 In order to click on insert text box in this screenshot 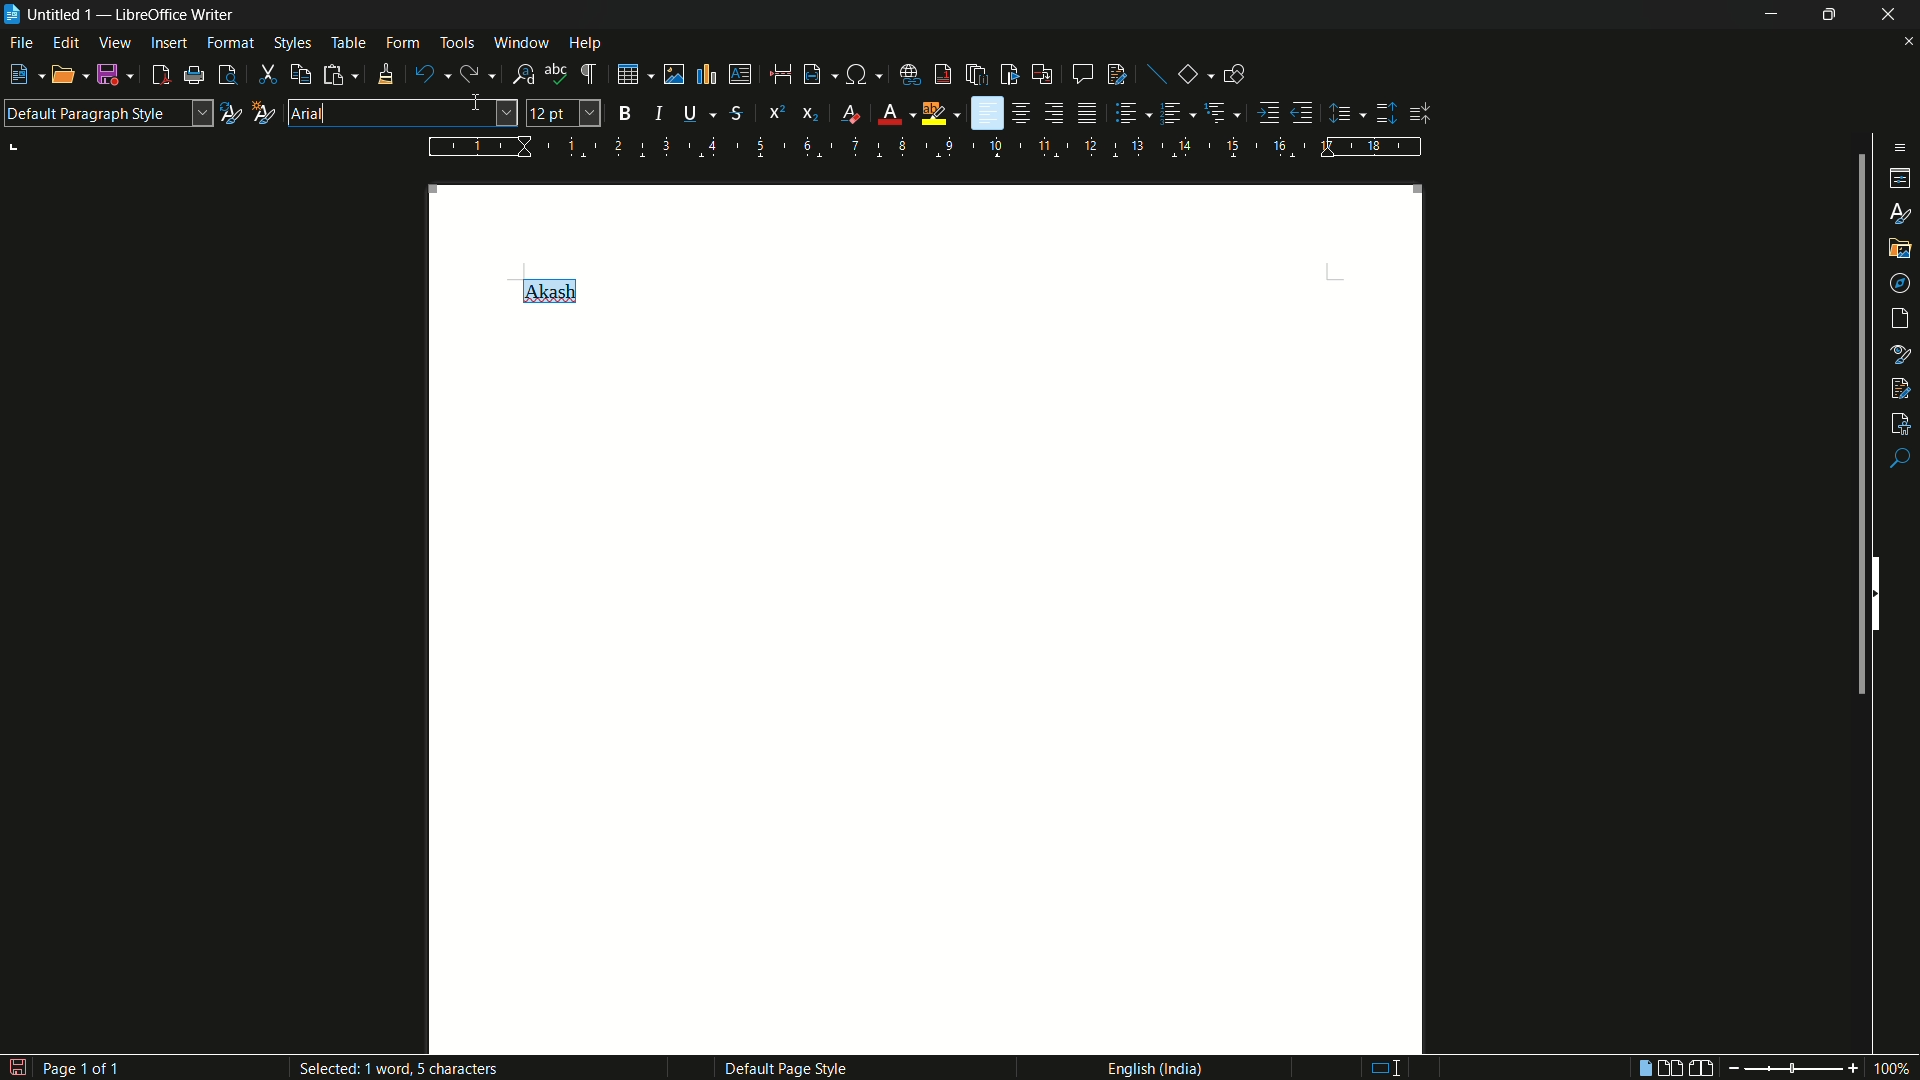, I will do `click(739, 74)`.